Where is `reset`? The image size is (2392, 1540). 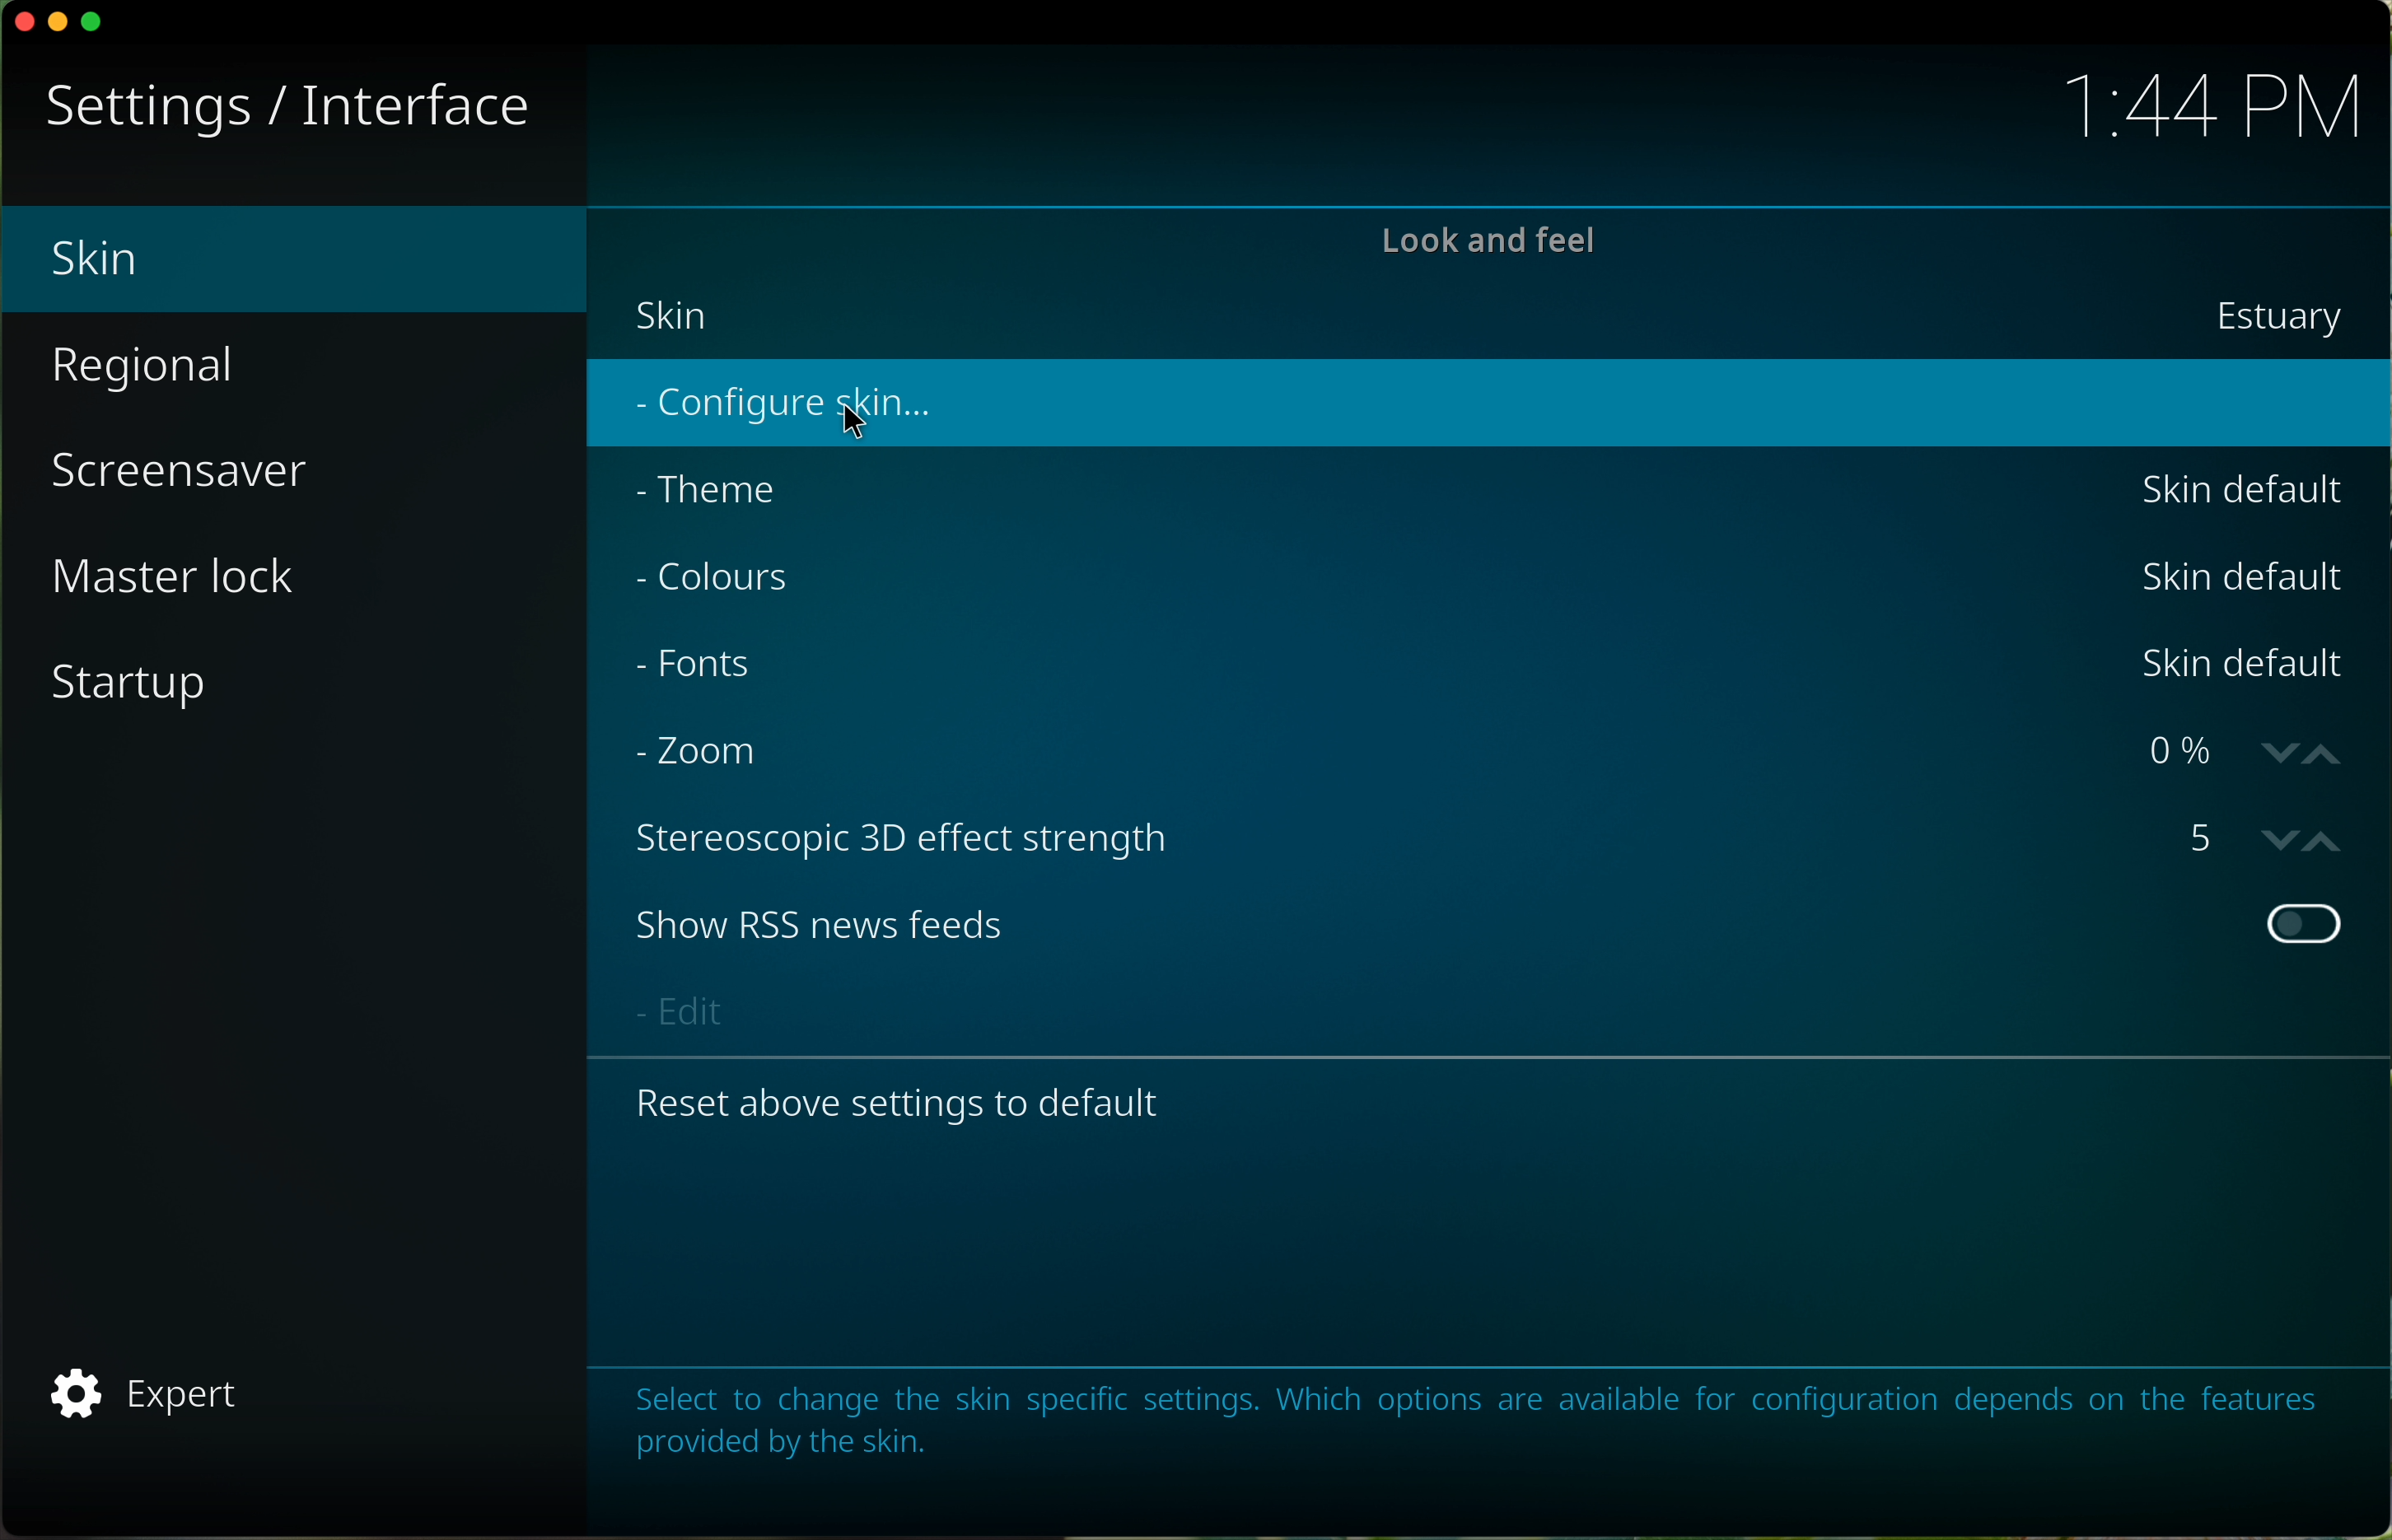 reset is located at coordinates (924, 1110).